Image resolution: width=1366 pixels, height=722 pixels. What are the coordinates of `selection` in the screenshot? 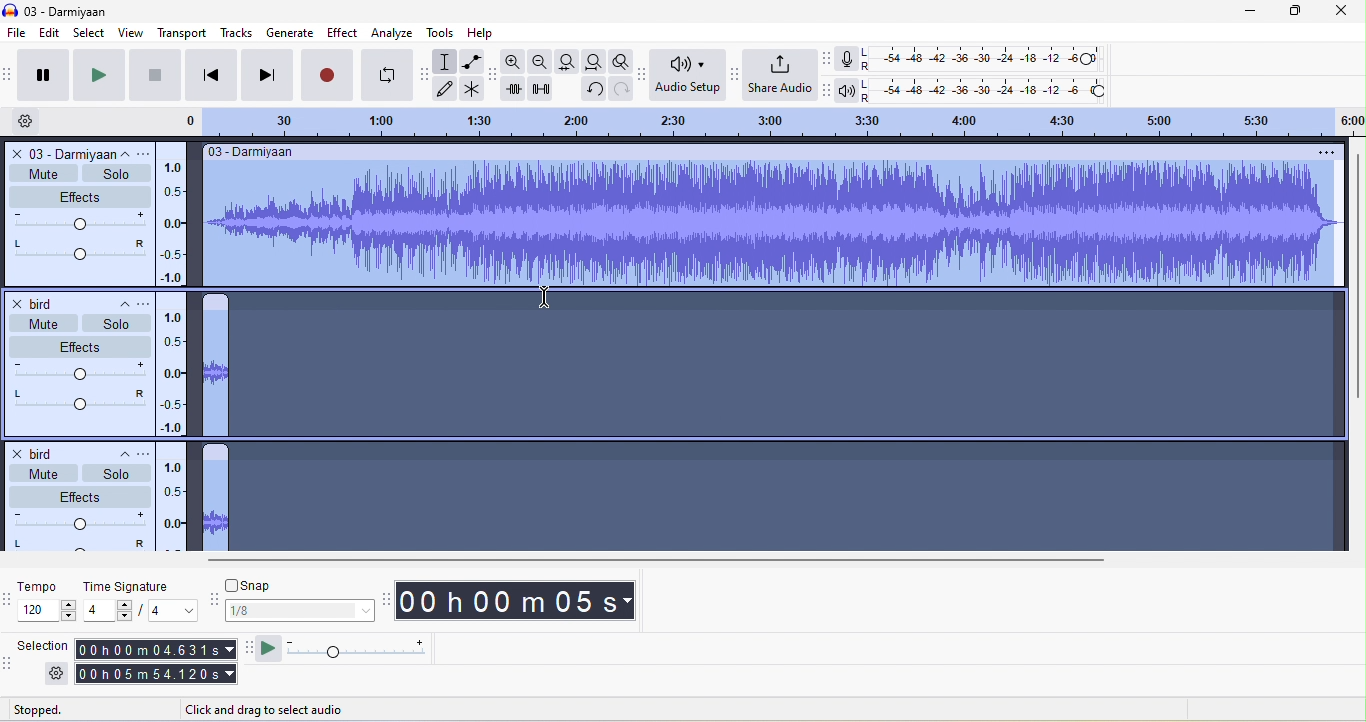 It's located at (46, 647).